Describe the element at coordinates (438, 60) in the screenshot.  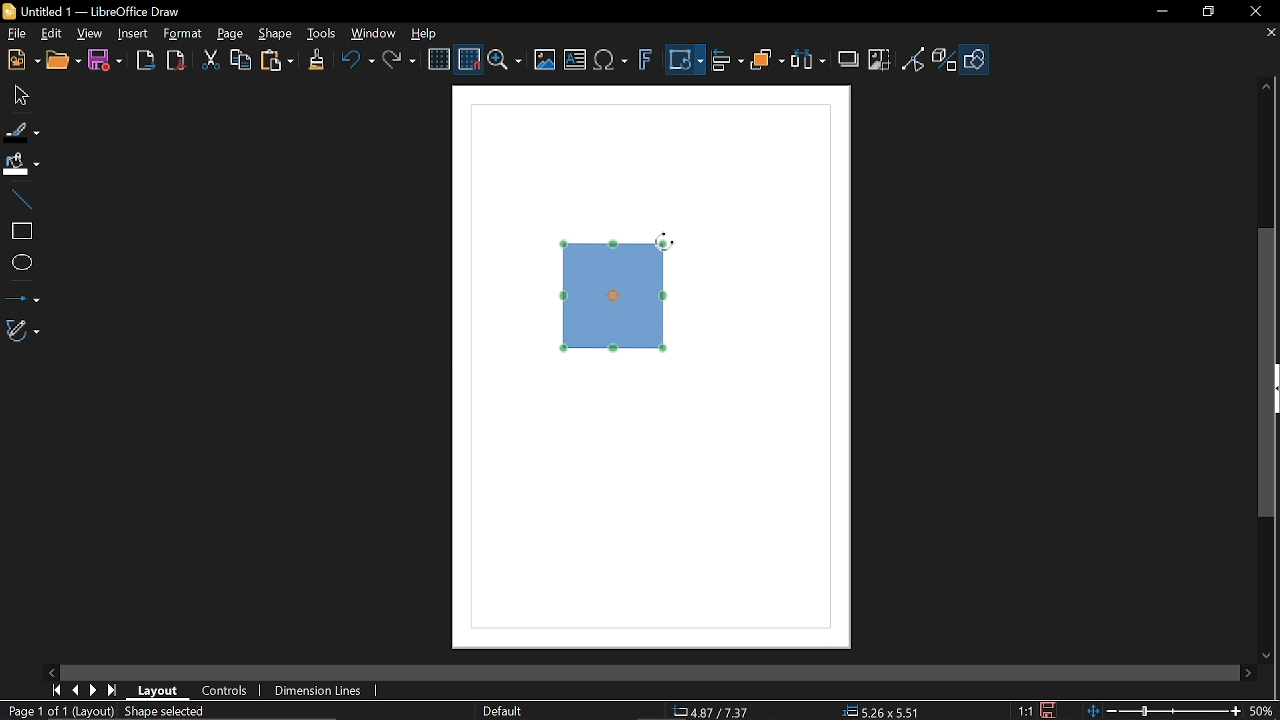
I see `Display grid` at that location.